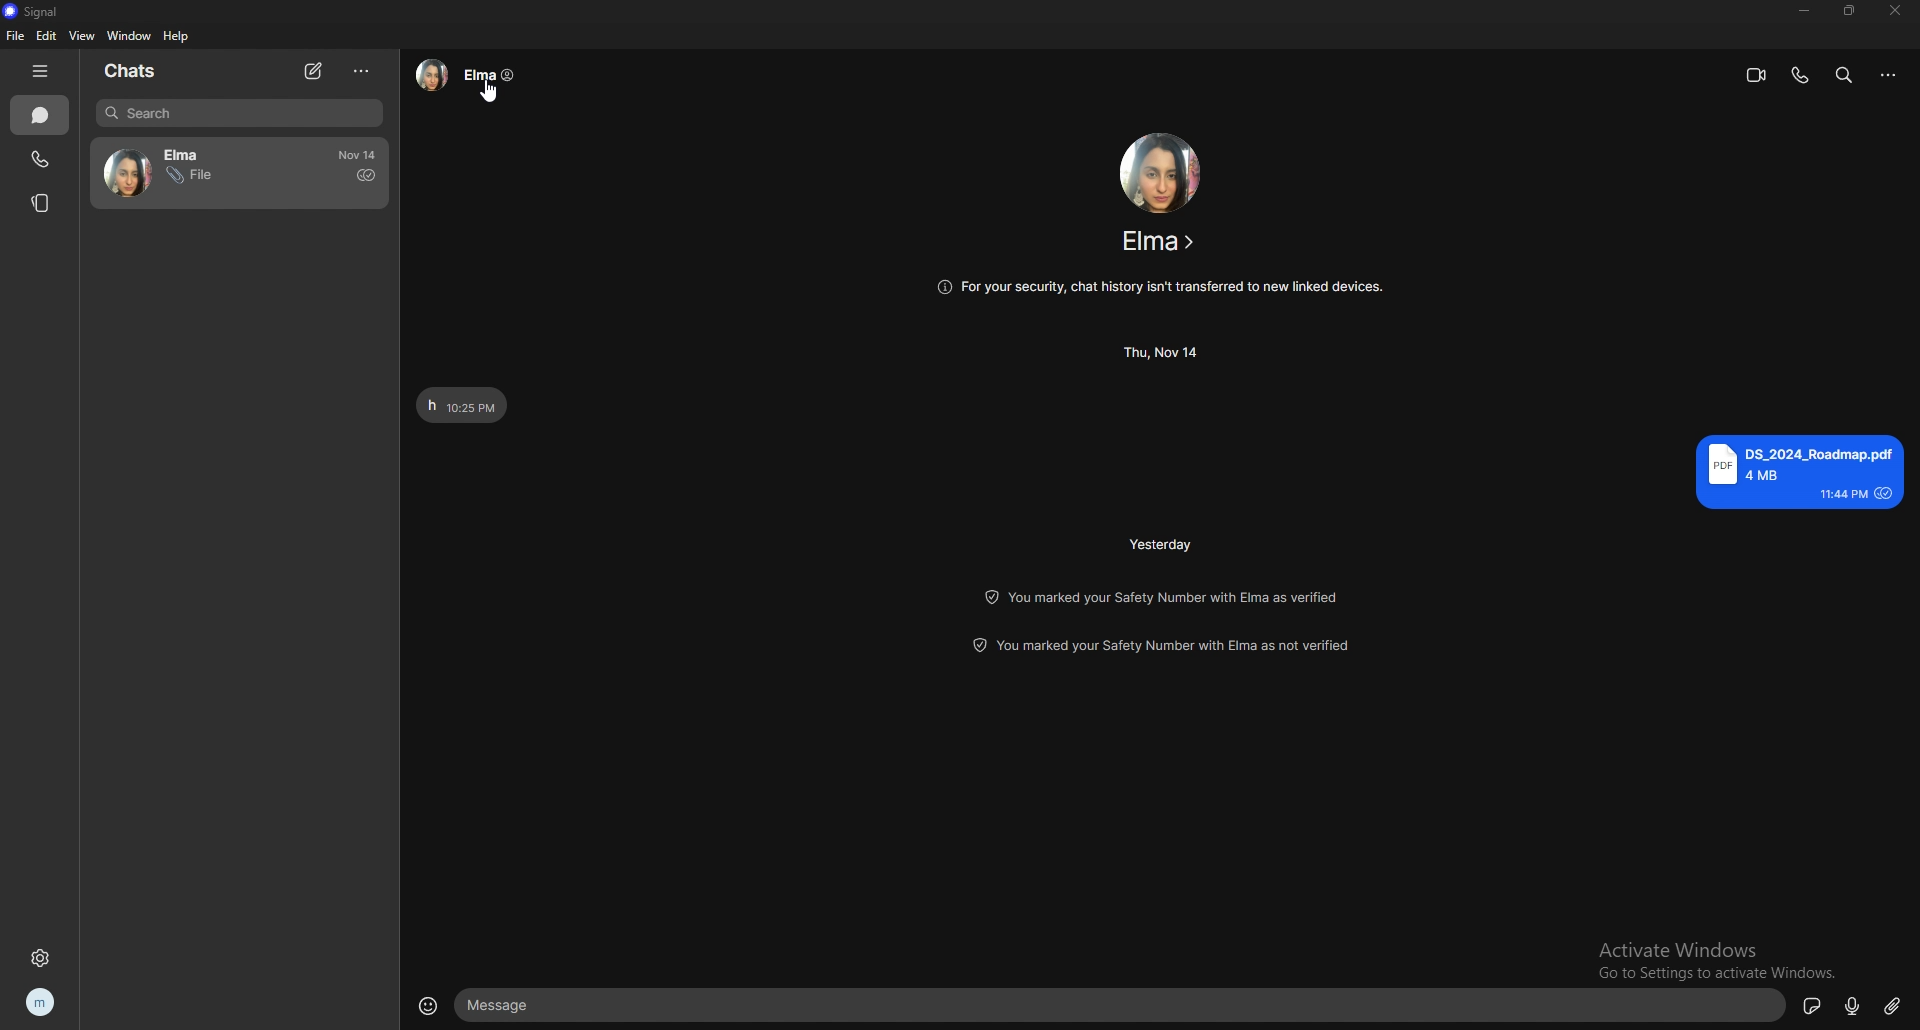 This screenshot has width=1920, height=1030. I want to click on view, so click(82, 36).